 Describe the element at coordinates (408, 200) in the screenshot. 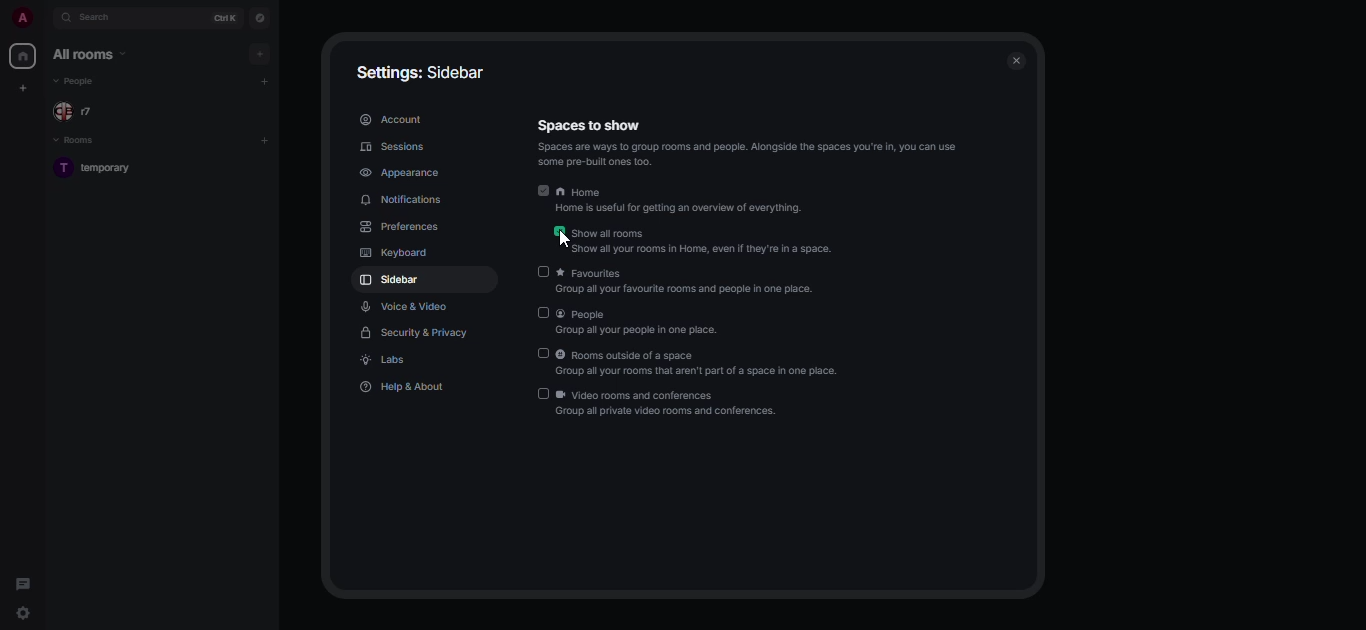

I see `notifications` at that location.